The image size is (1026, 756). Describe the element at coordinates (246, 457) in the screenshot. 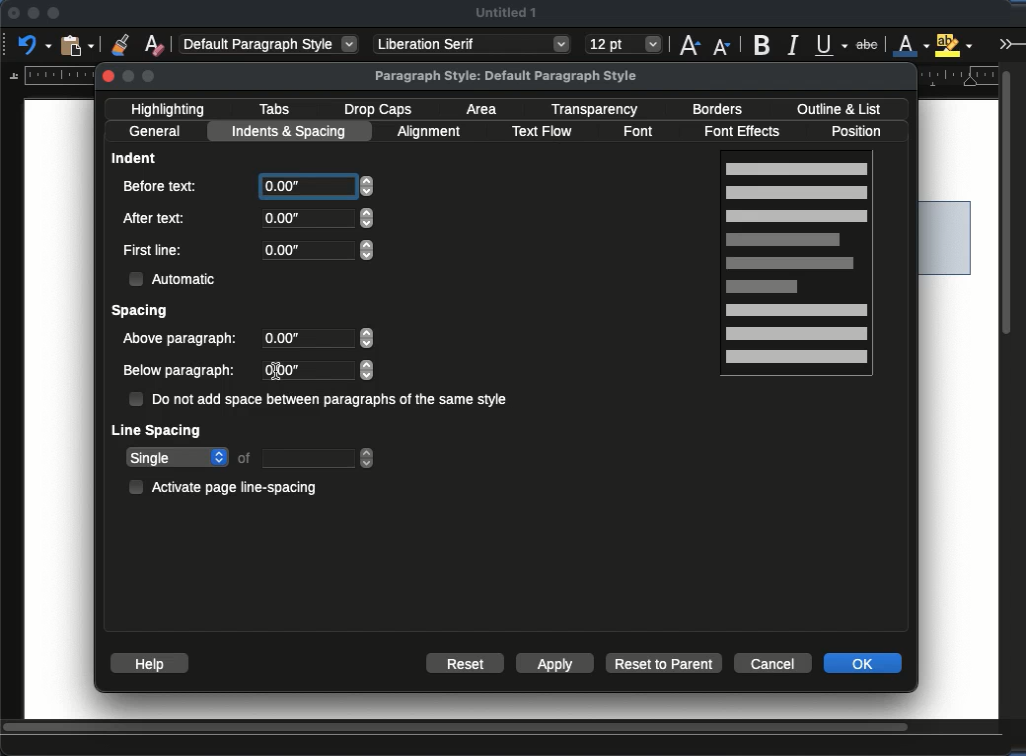

I see `of` at that location.